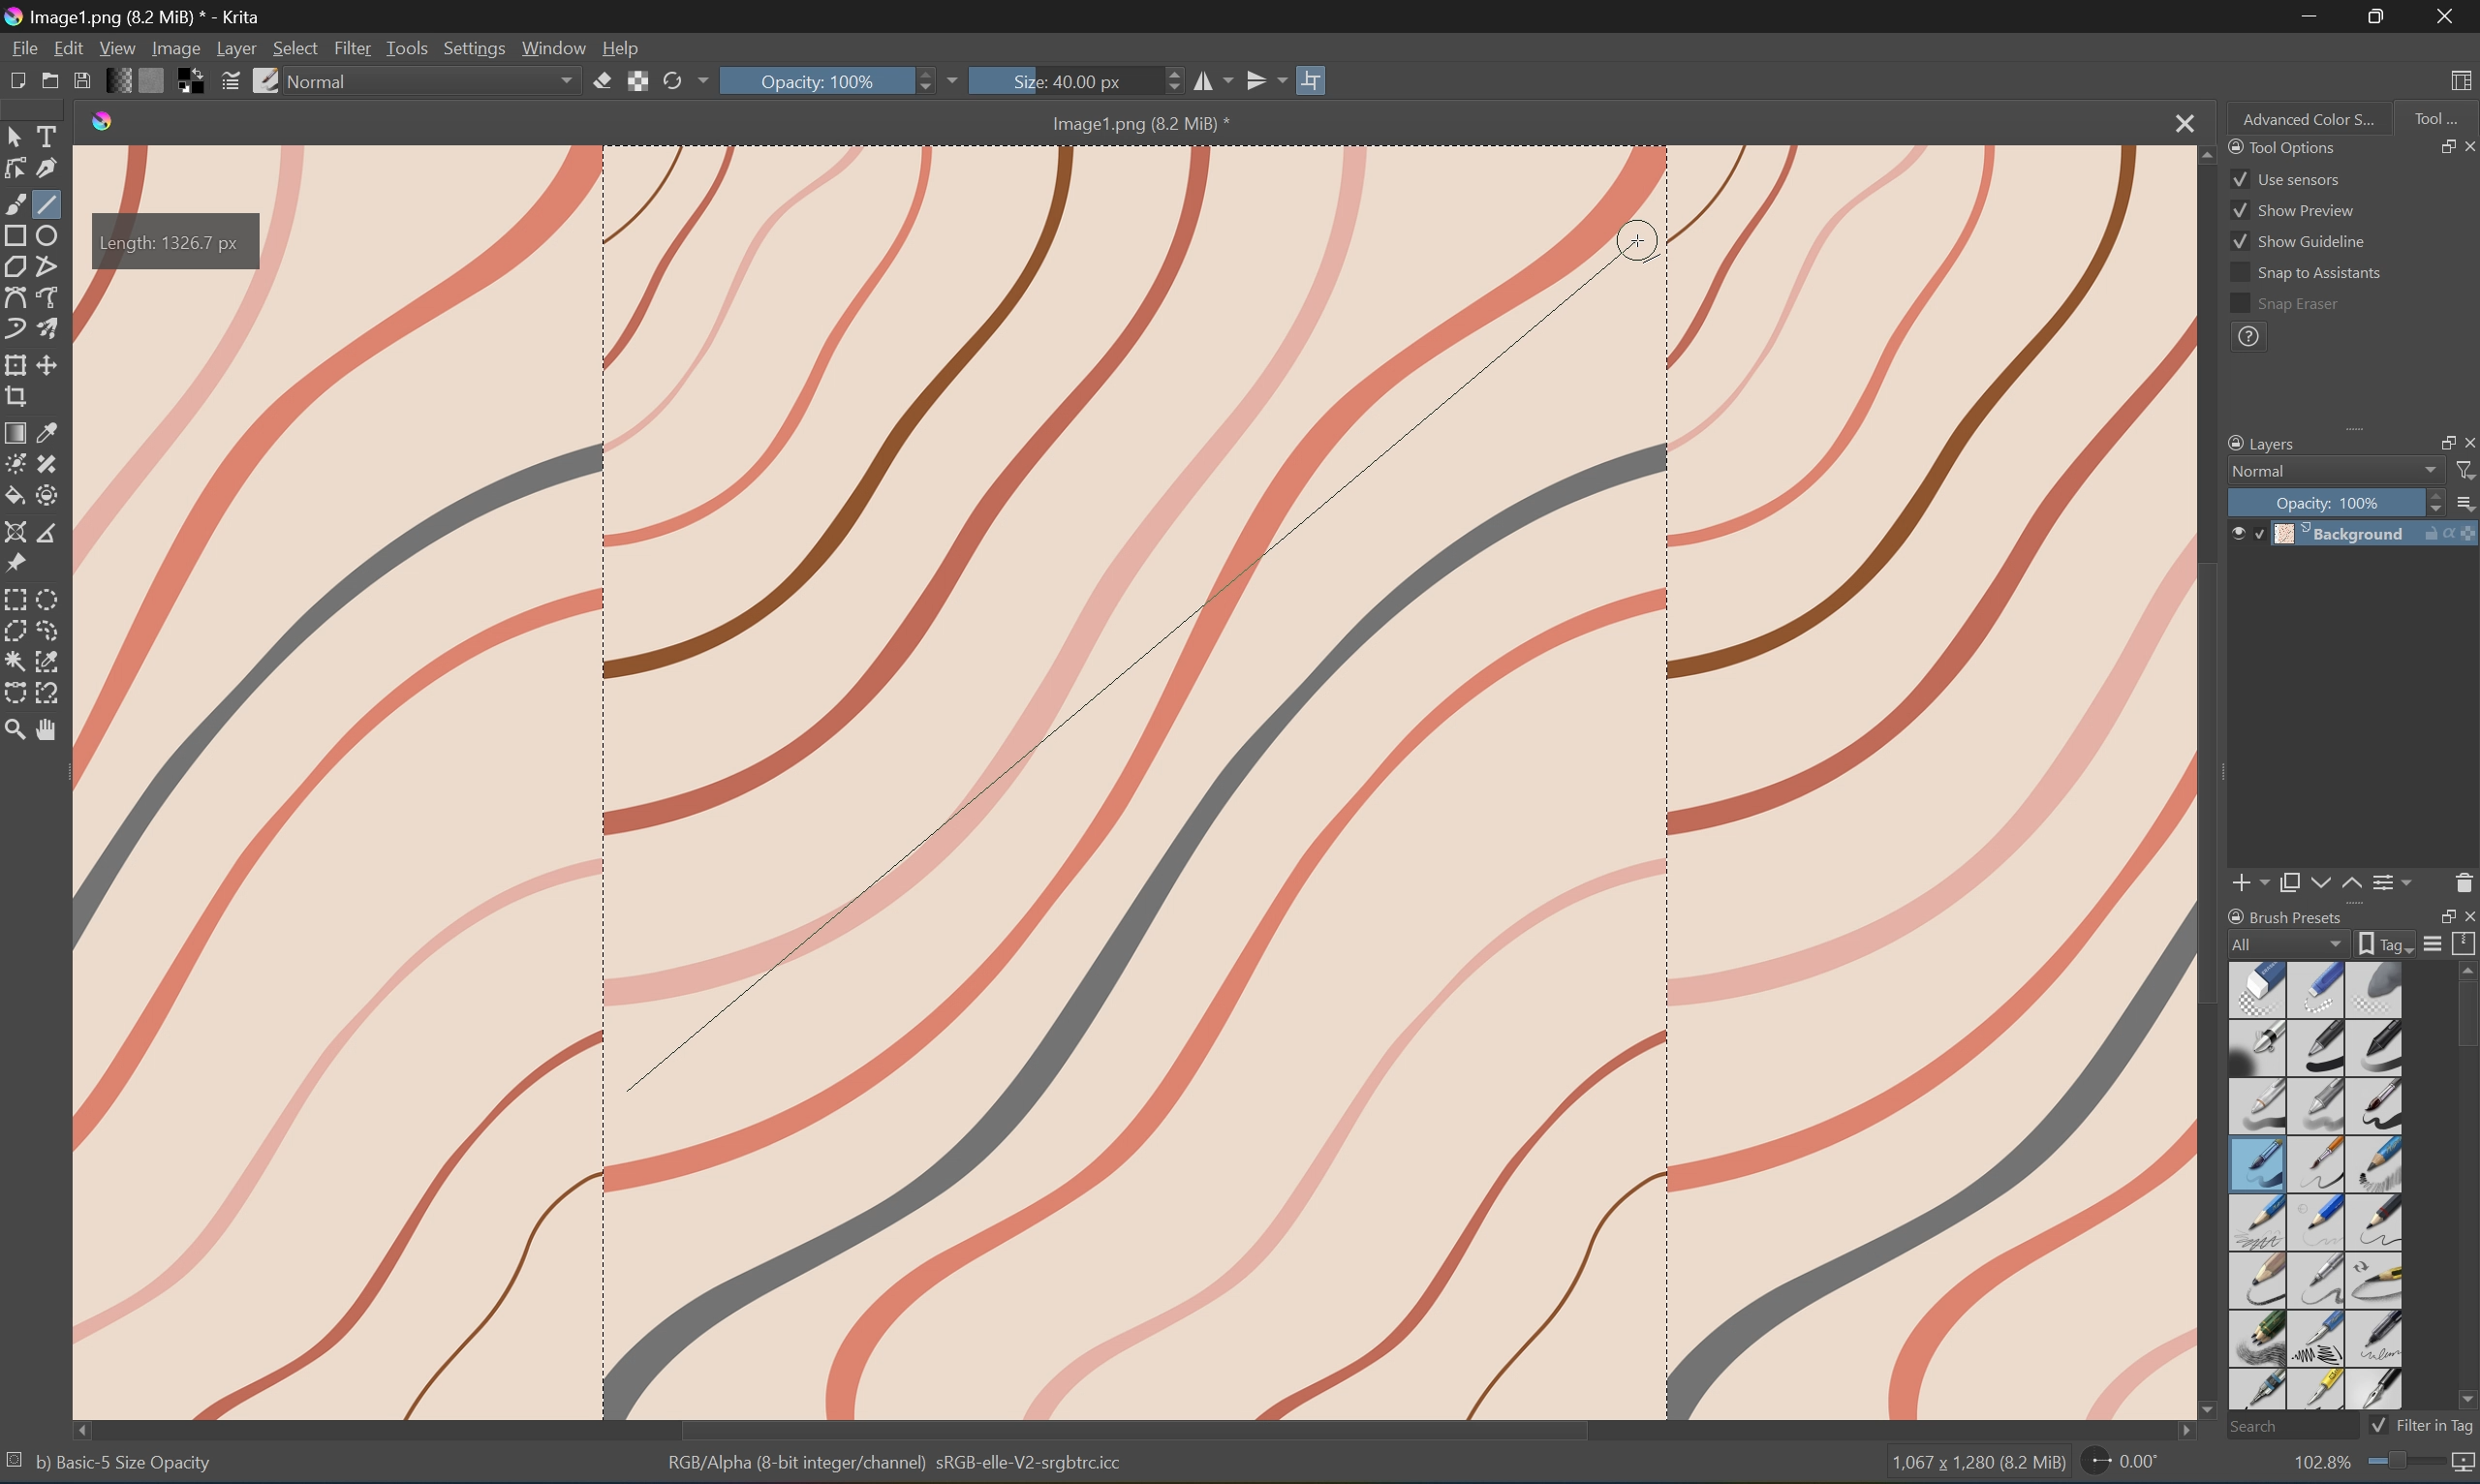  I want to click on Edit, so click(68, 46).